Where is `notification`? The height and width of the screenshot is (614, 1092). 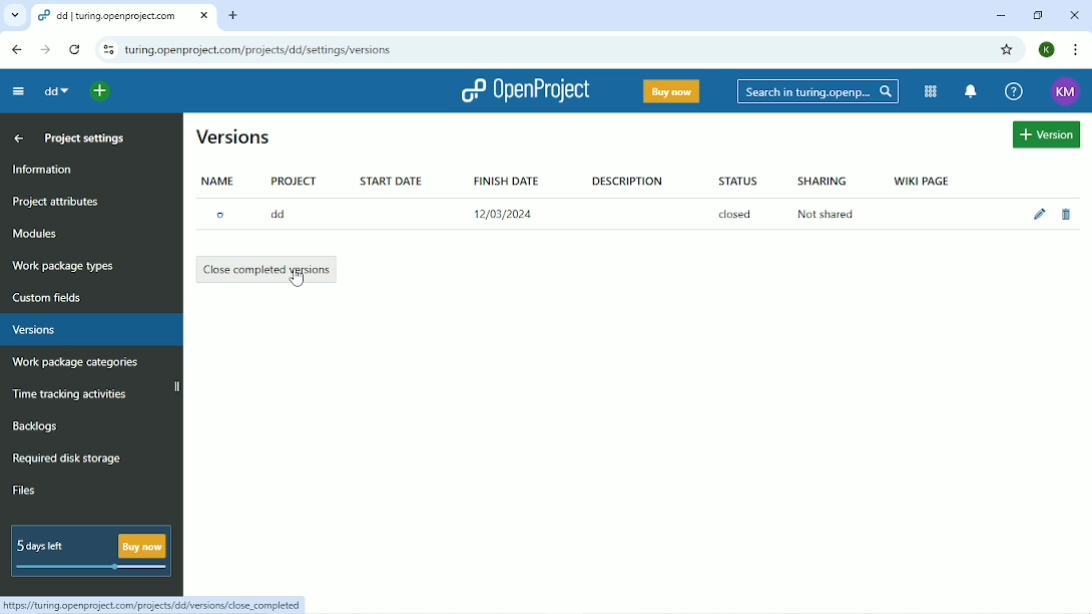 notification is located at coordinates (972, 92).